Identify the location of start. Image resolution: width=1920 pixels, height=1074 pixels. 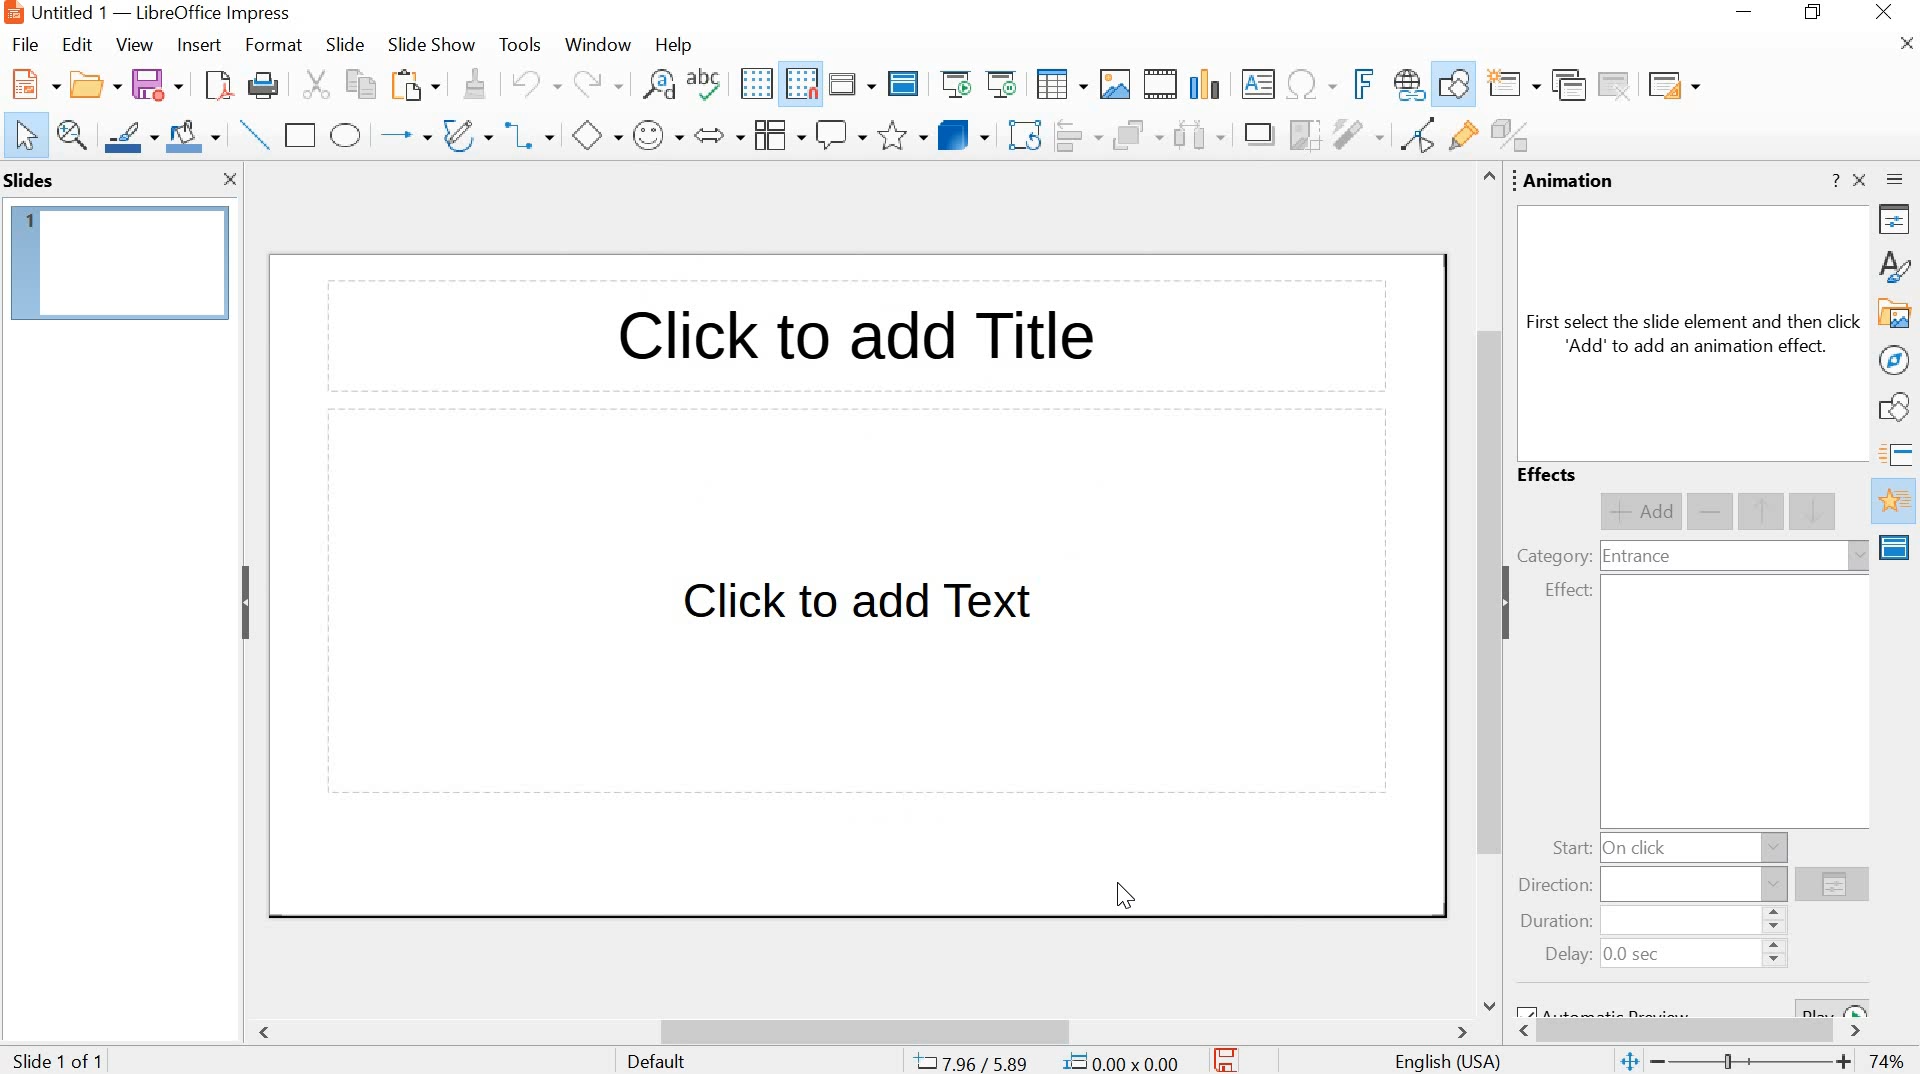
(1570, 849).